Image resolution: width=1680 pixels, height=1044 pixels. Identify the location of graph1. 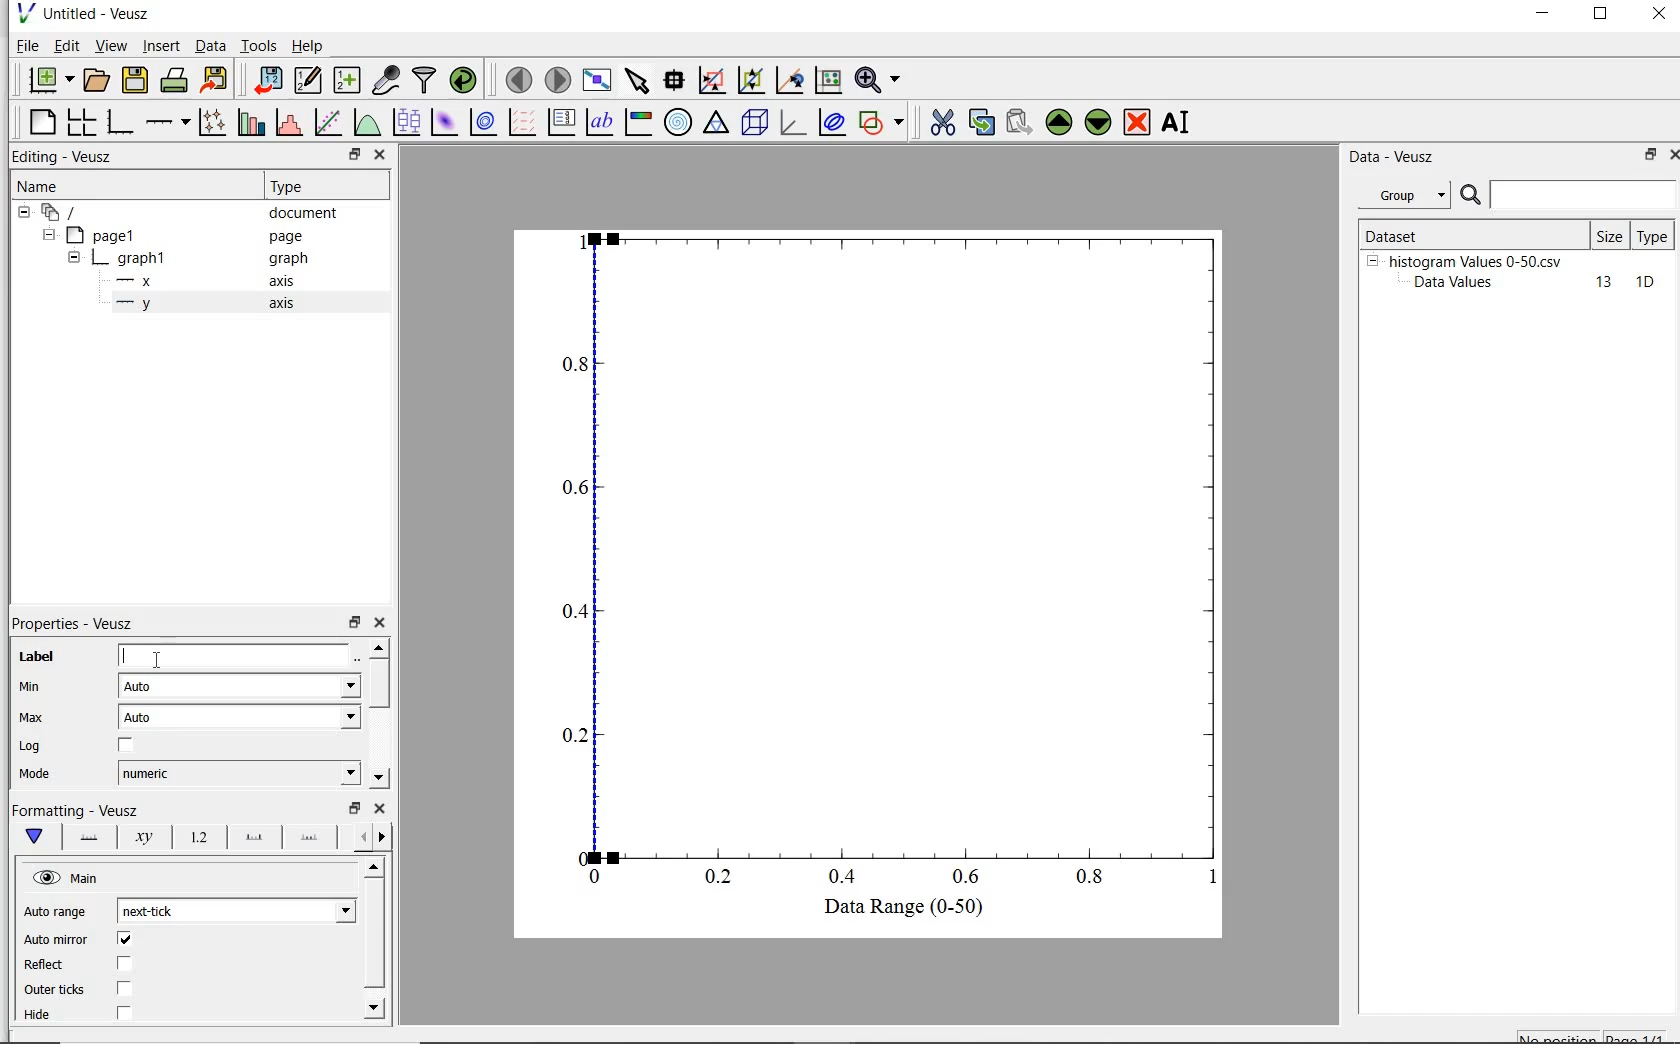
(133, 261).